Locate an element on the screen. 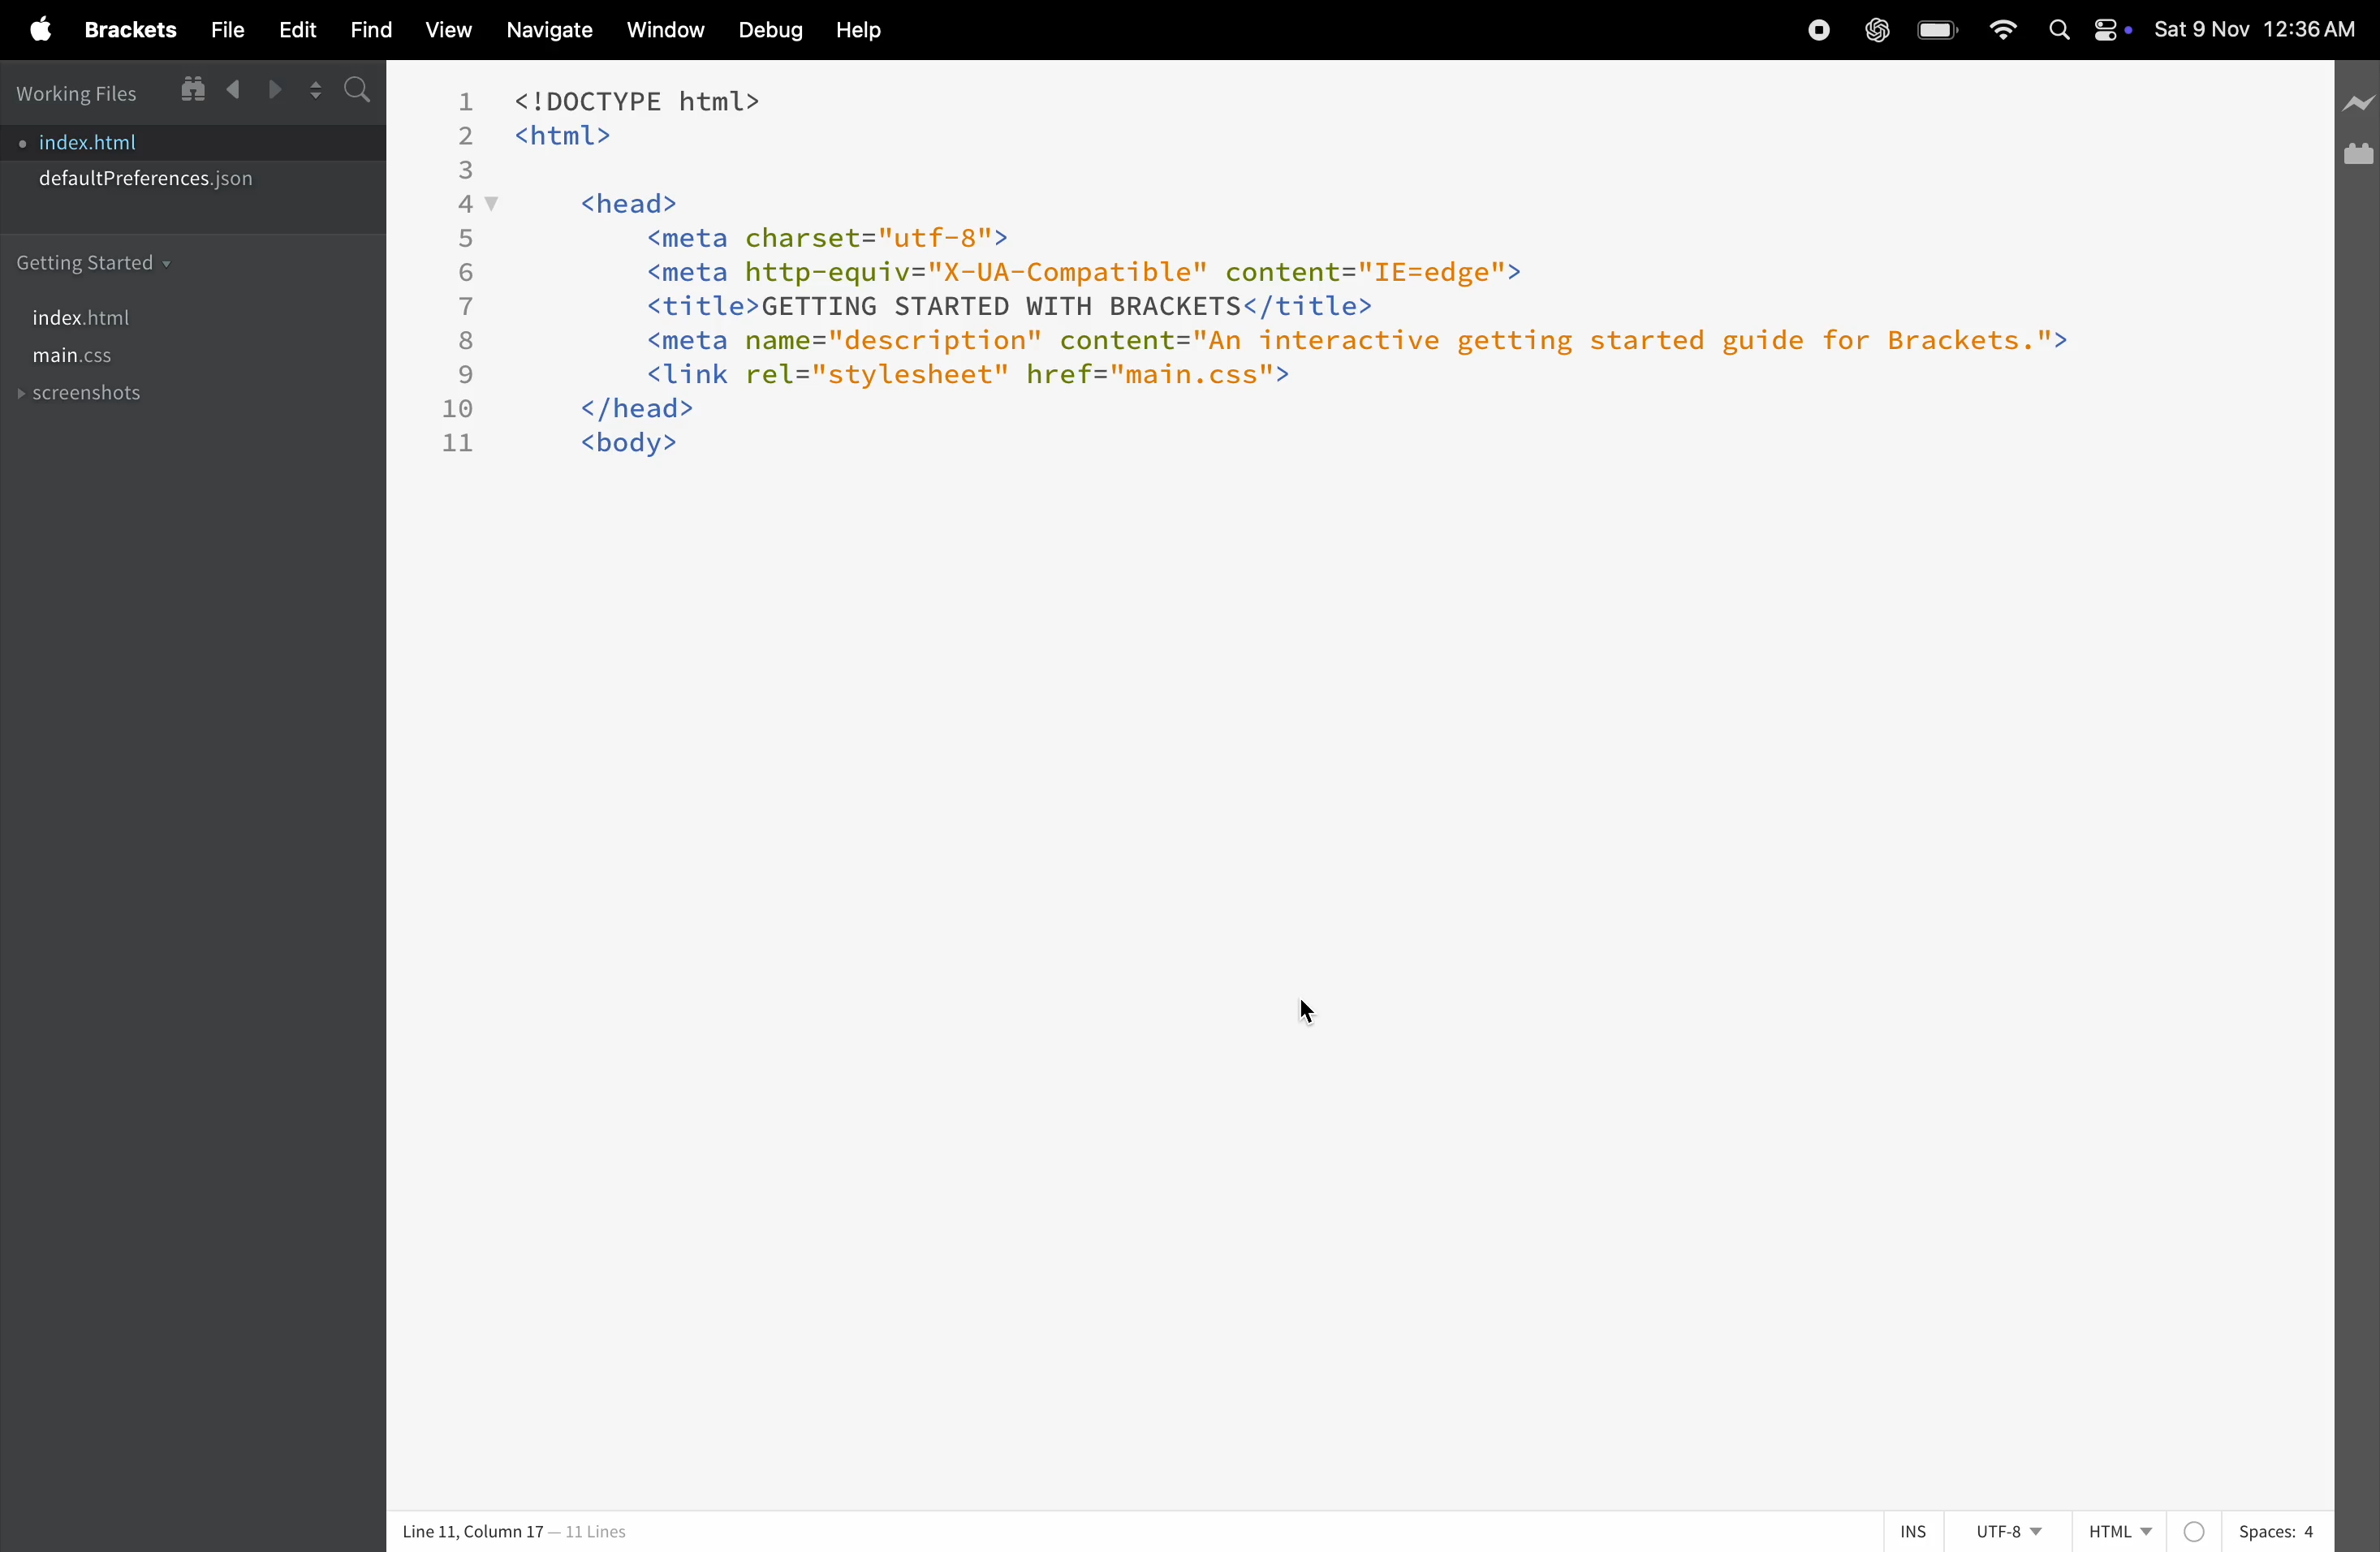 This screenshot has height=1552, width=2380. brackets is located at coordinates (133, 30).